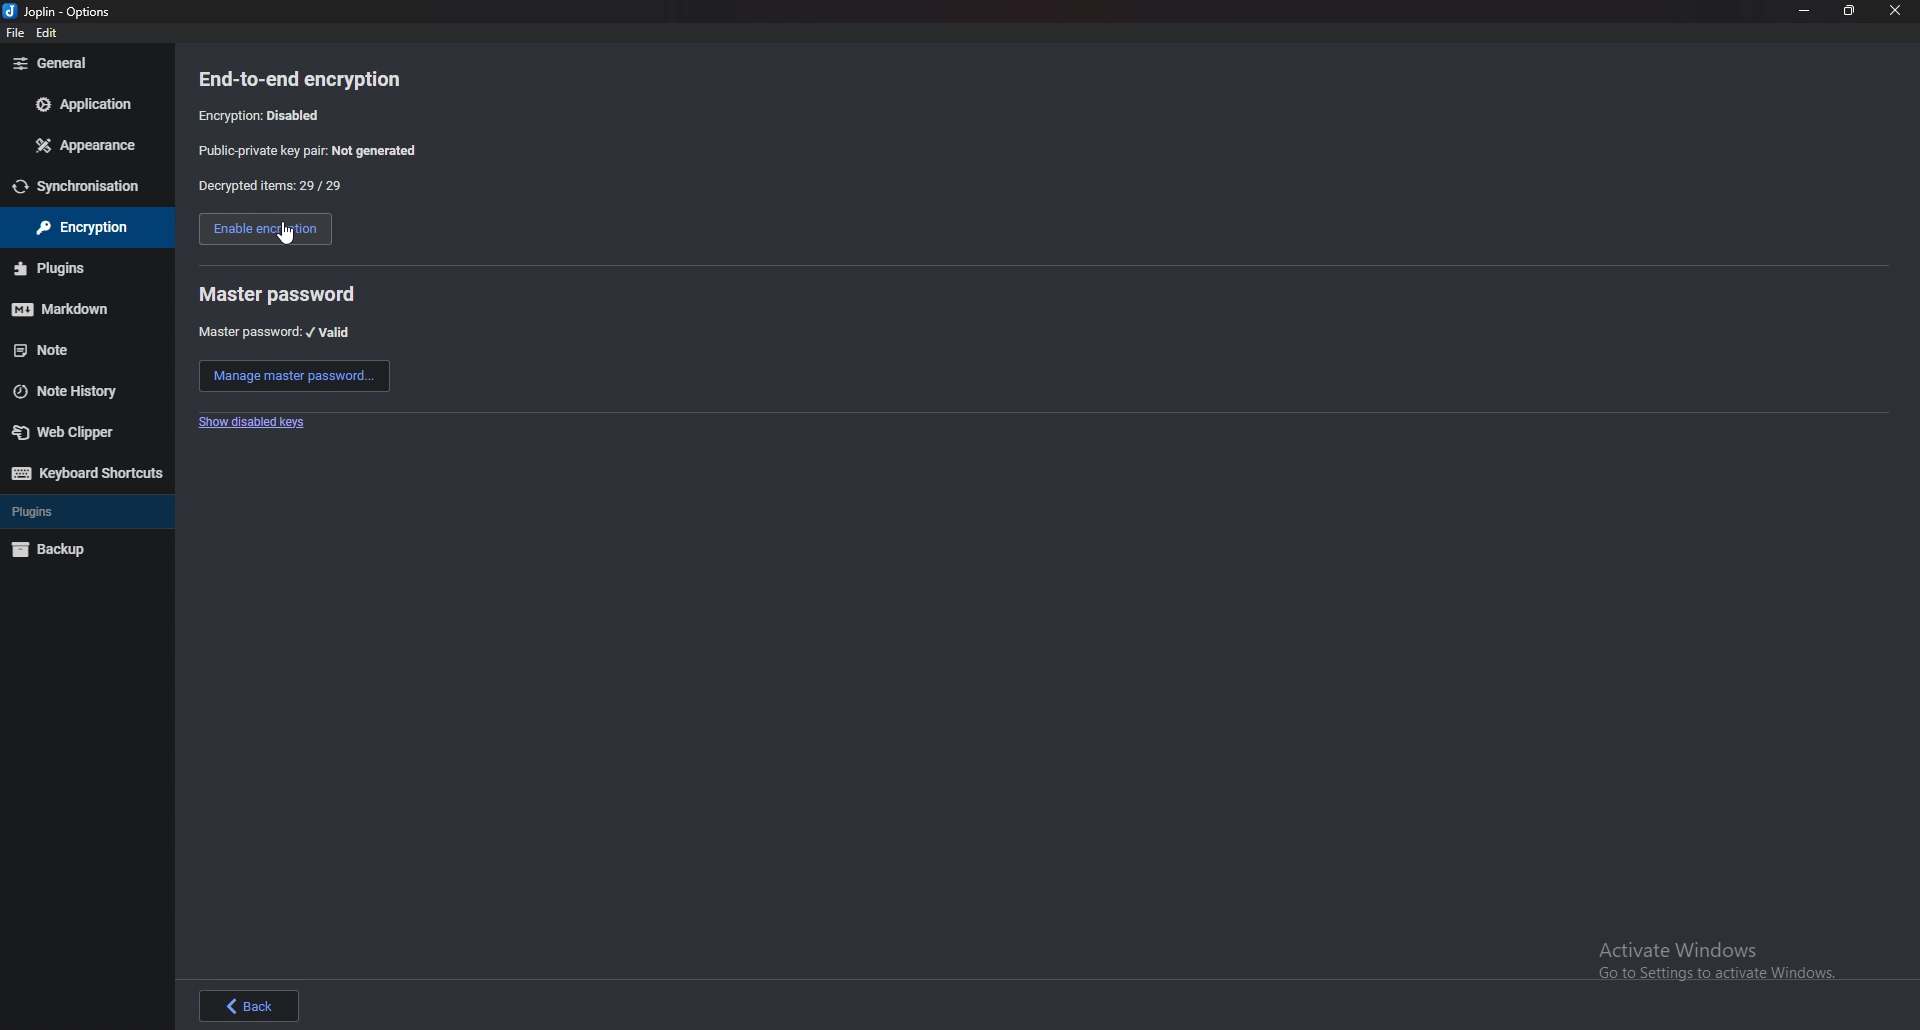  What do you see at coordinates (90, 475) in the screenshot?
I see `` at bounding box center [90, 475].